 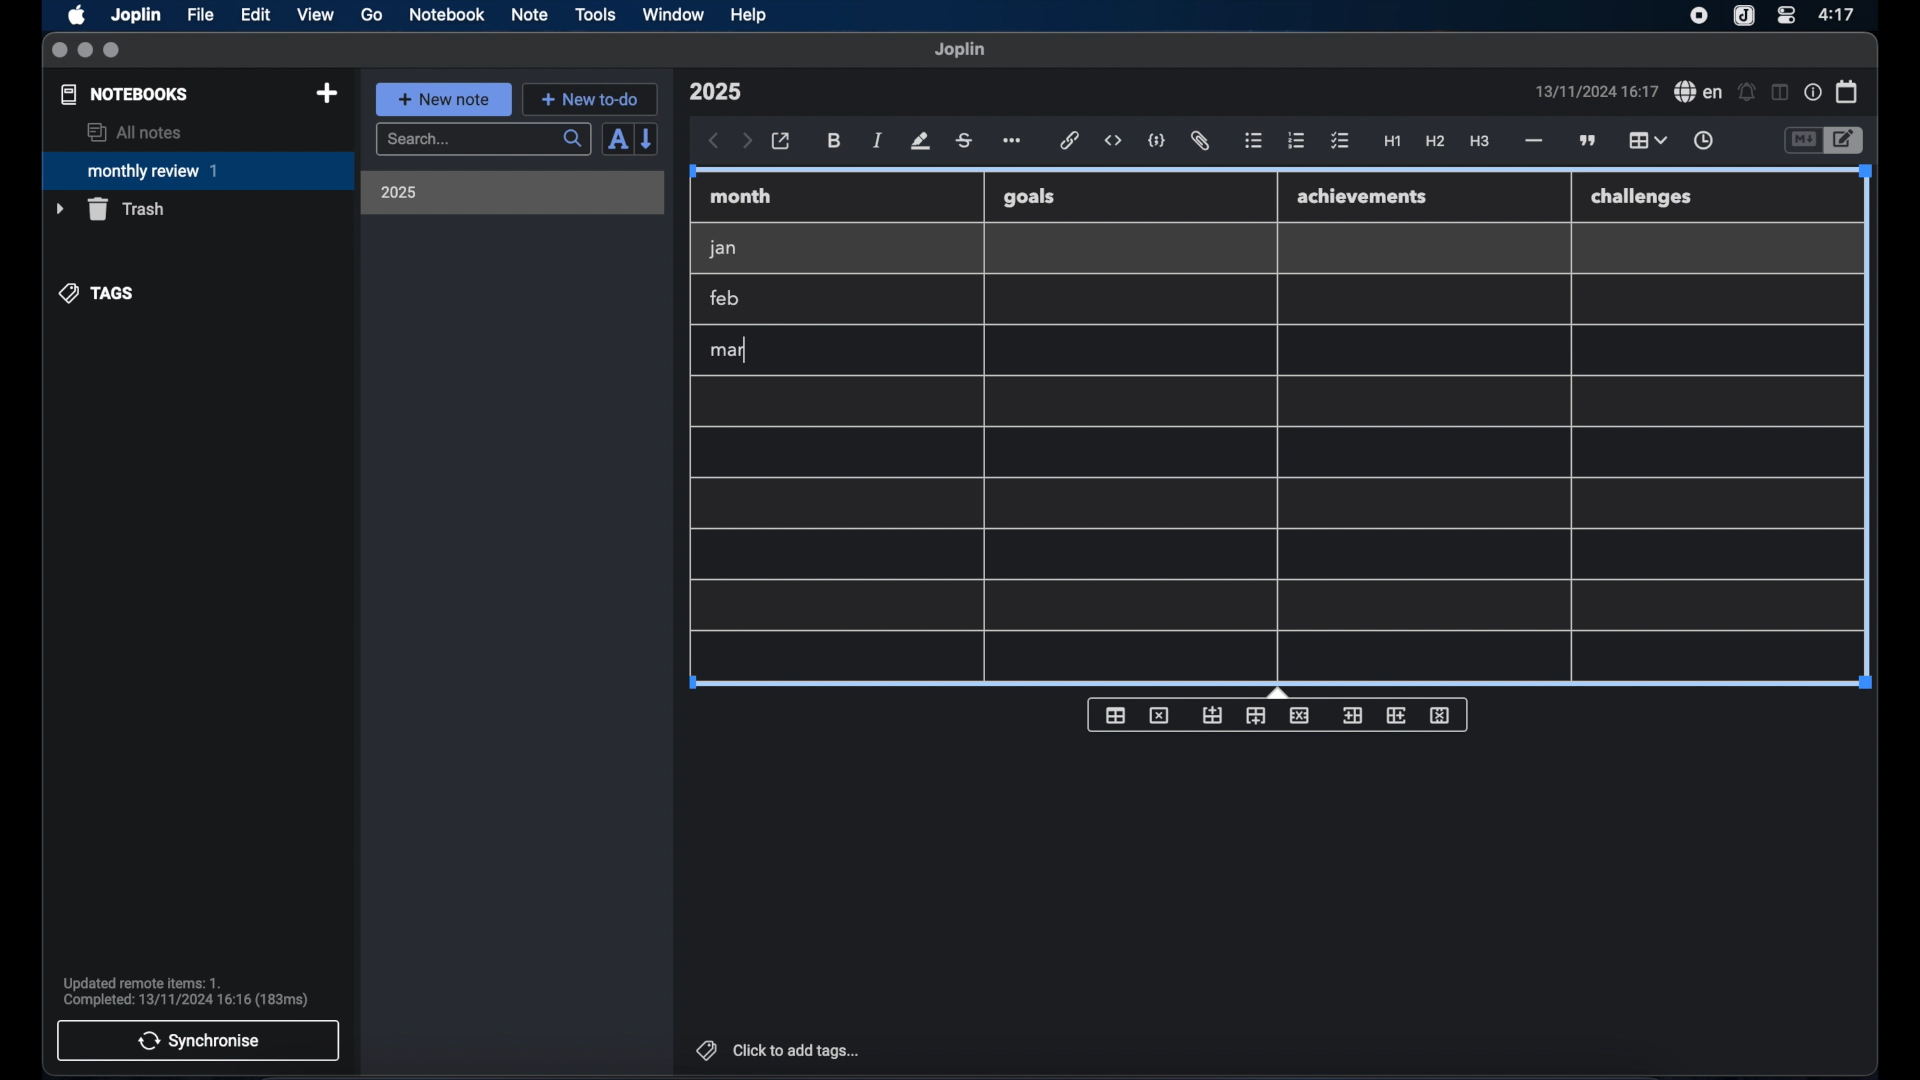 What do you see at coordinates (1742, 17) in the screenshot?
I see `joplin icon` at bounding box center [1742, 17].